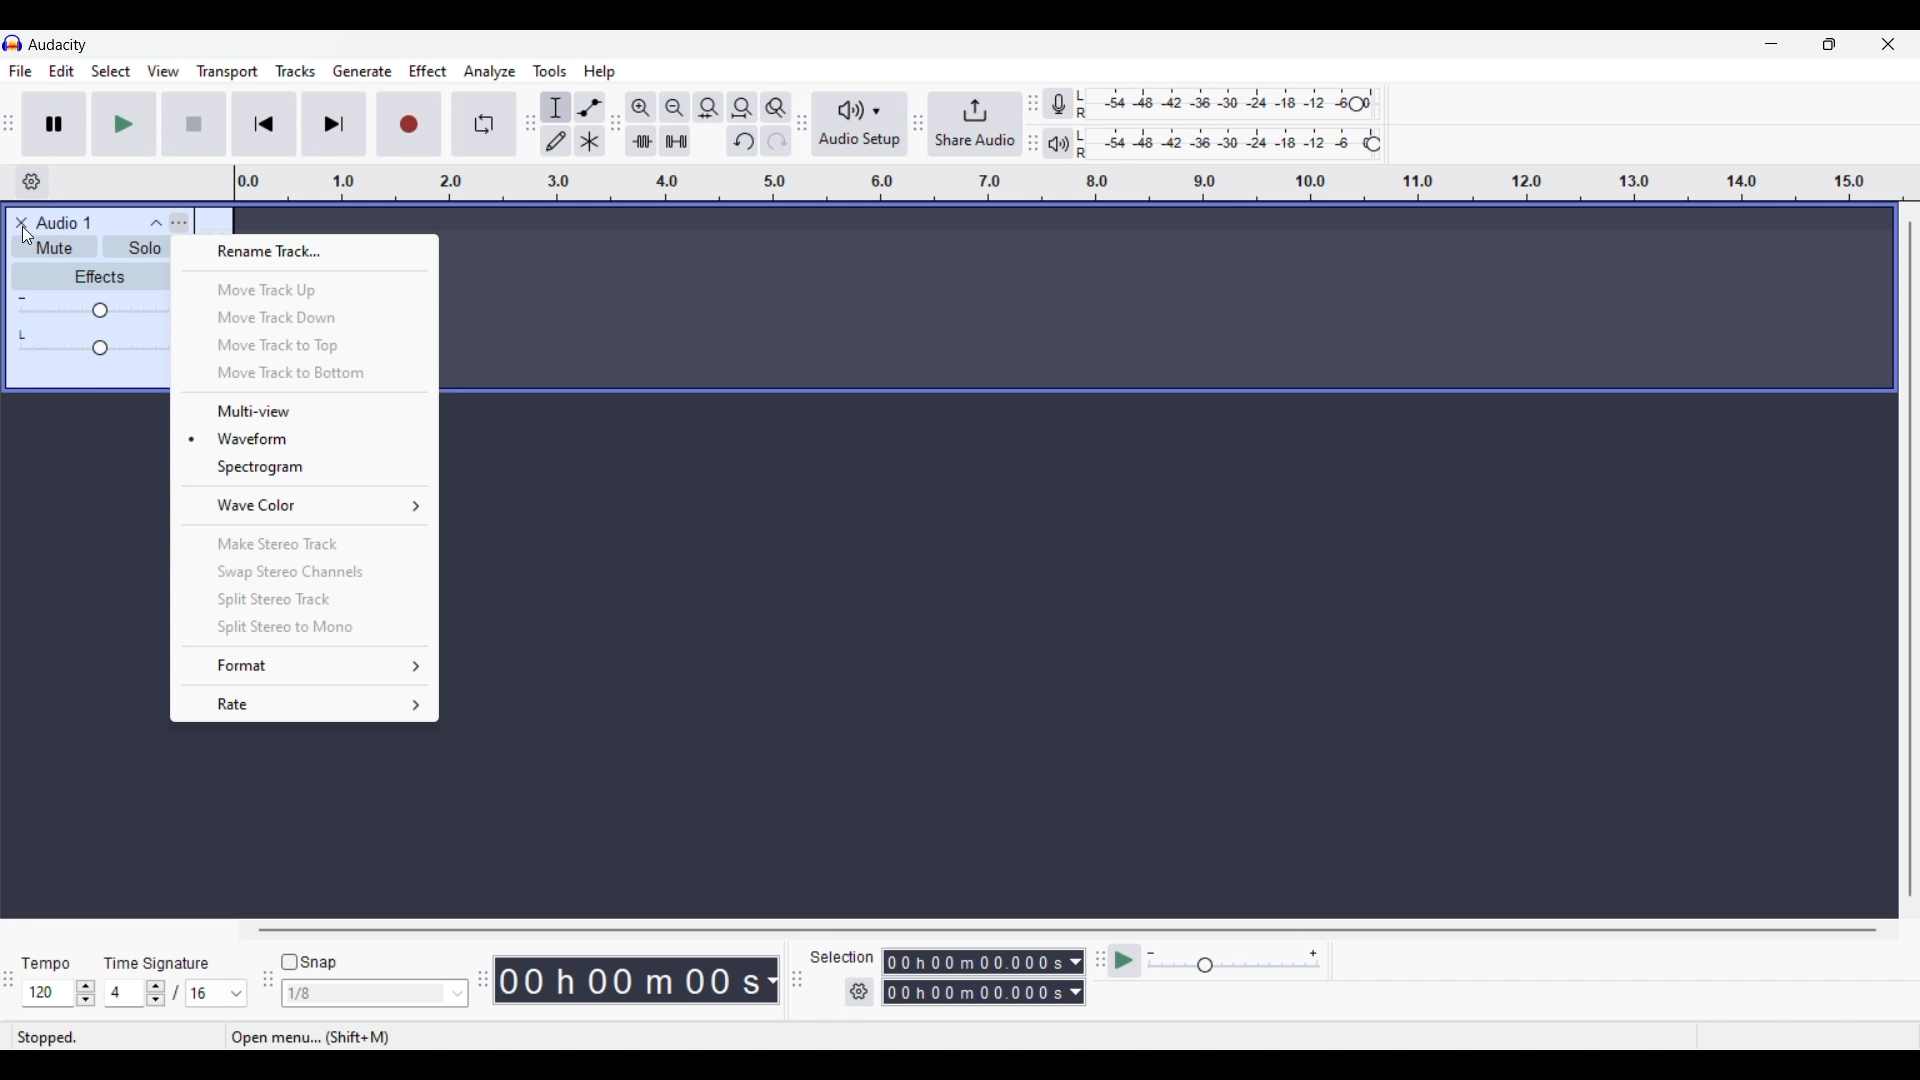 The width and height of the screenshot is (1920, 1080). Describe the element at coordinates (92, 312) in the screenshot. I see `Slider` at that location.